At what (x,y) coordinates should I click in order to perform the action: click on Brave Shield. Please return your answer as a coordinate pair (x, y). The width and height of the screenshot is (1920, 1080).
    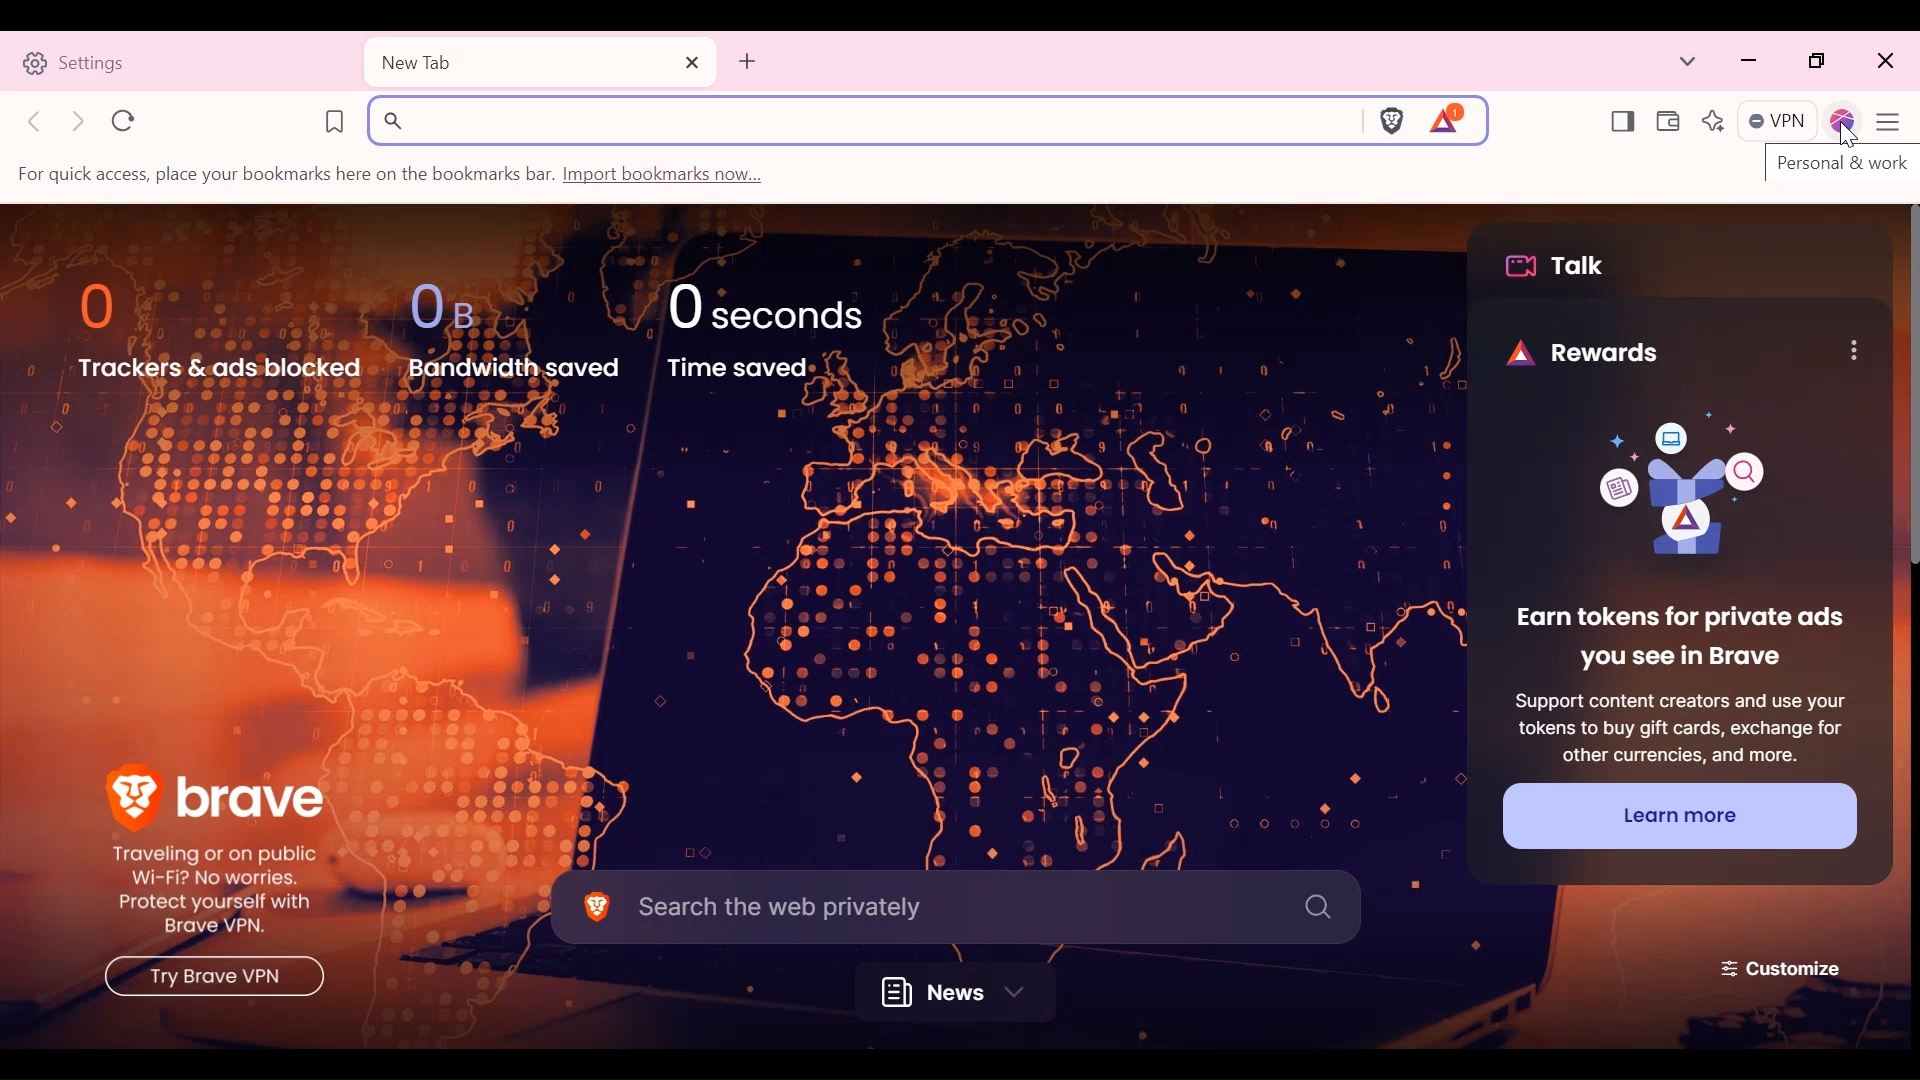
    Looking at the image, I should click on (1390, 119).